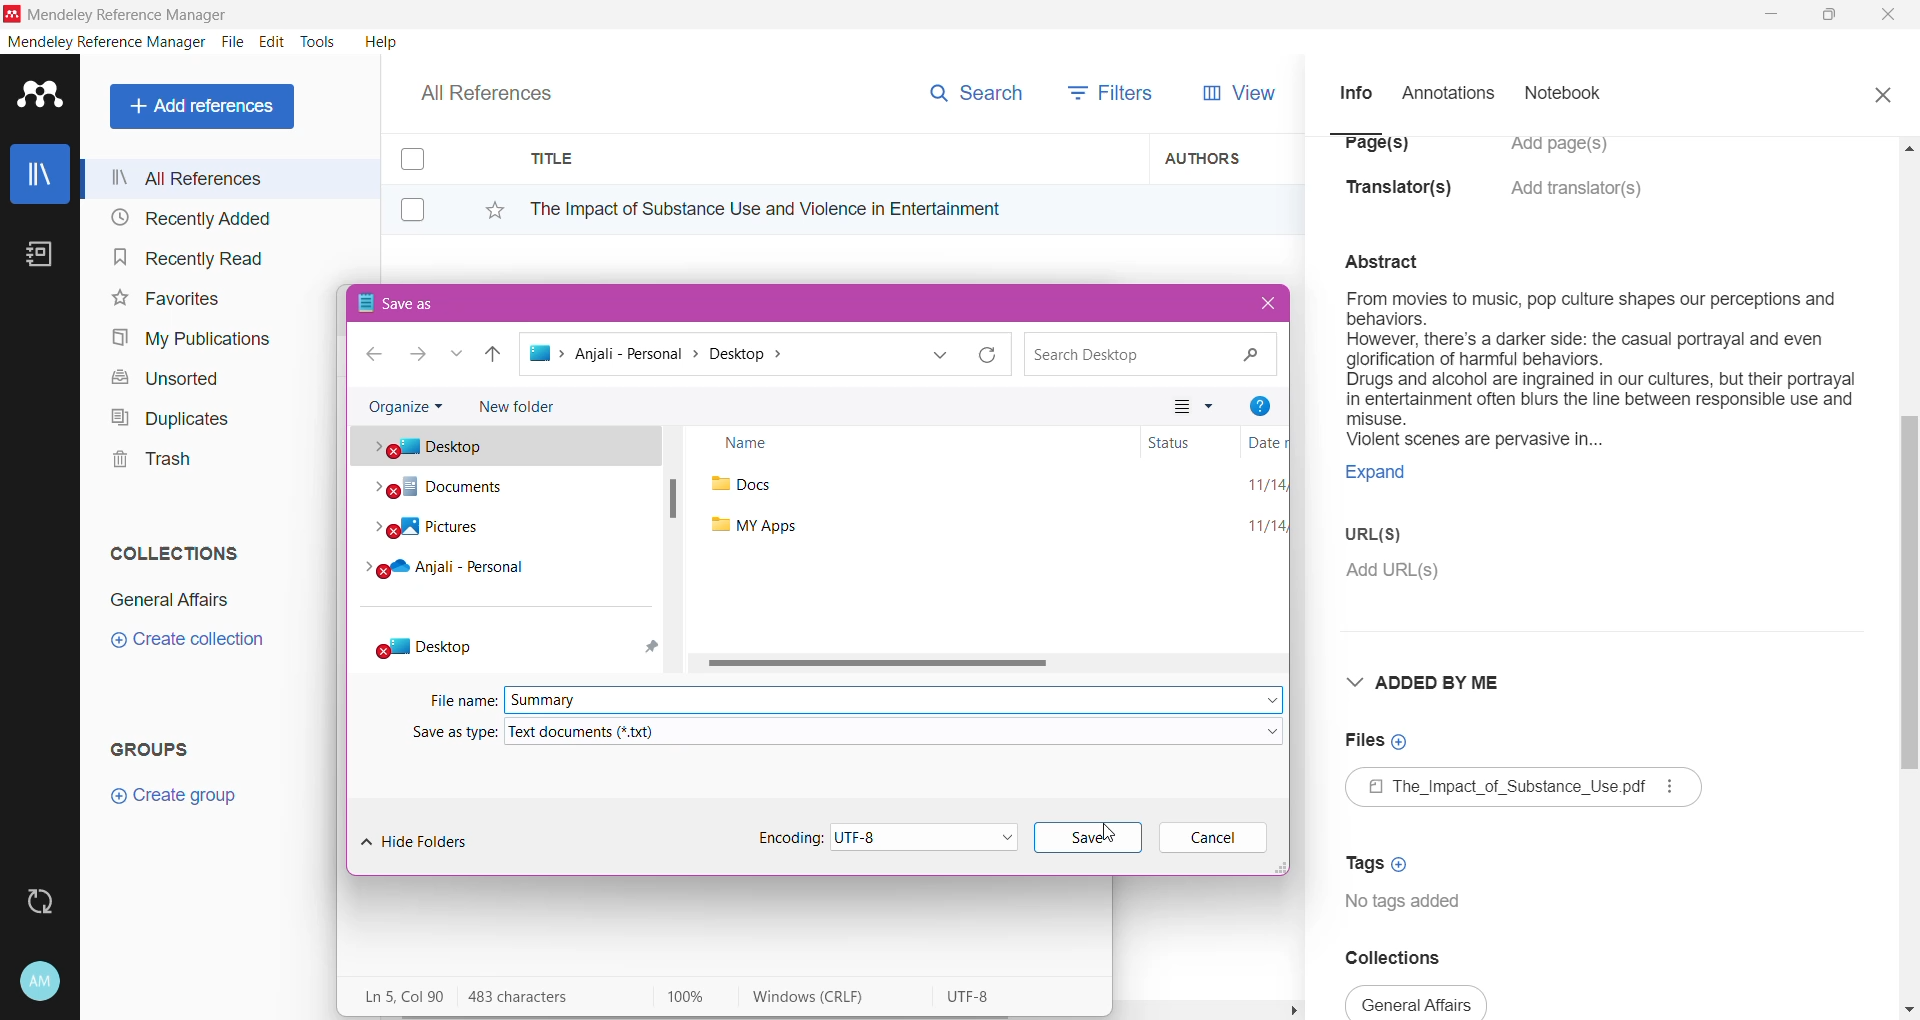 Image resolution: width=1920 pixels, height=1020 pixels. Describe the element at coordinates (1215, 839) in the screenshot. I see `Cancel` at that location.